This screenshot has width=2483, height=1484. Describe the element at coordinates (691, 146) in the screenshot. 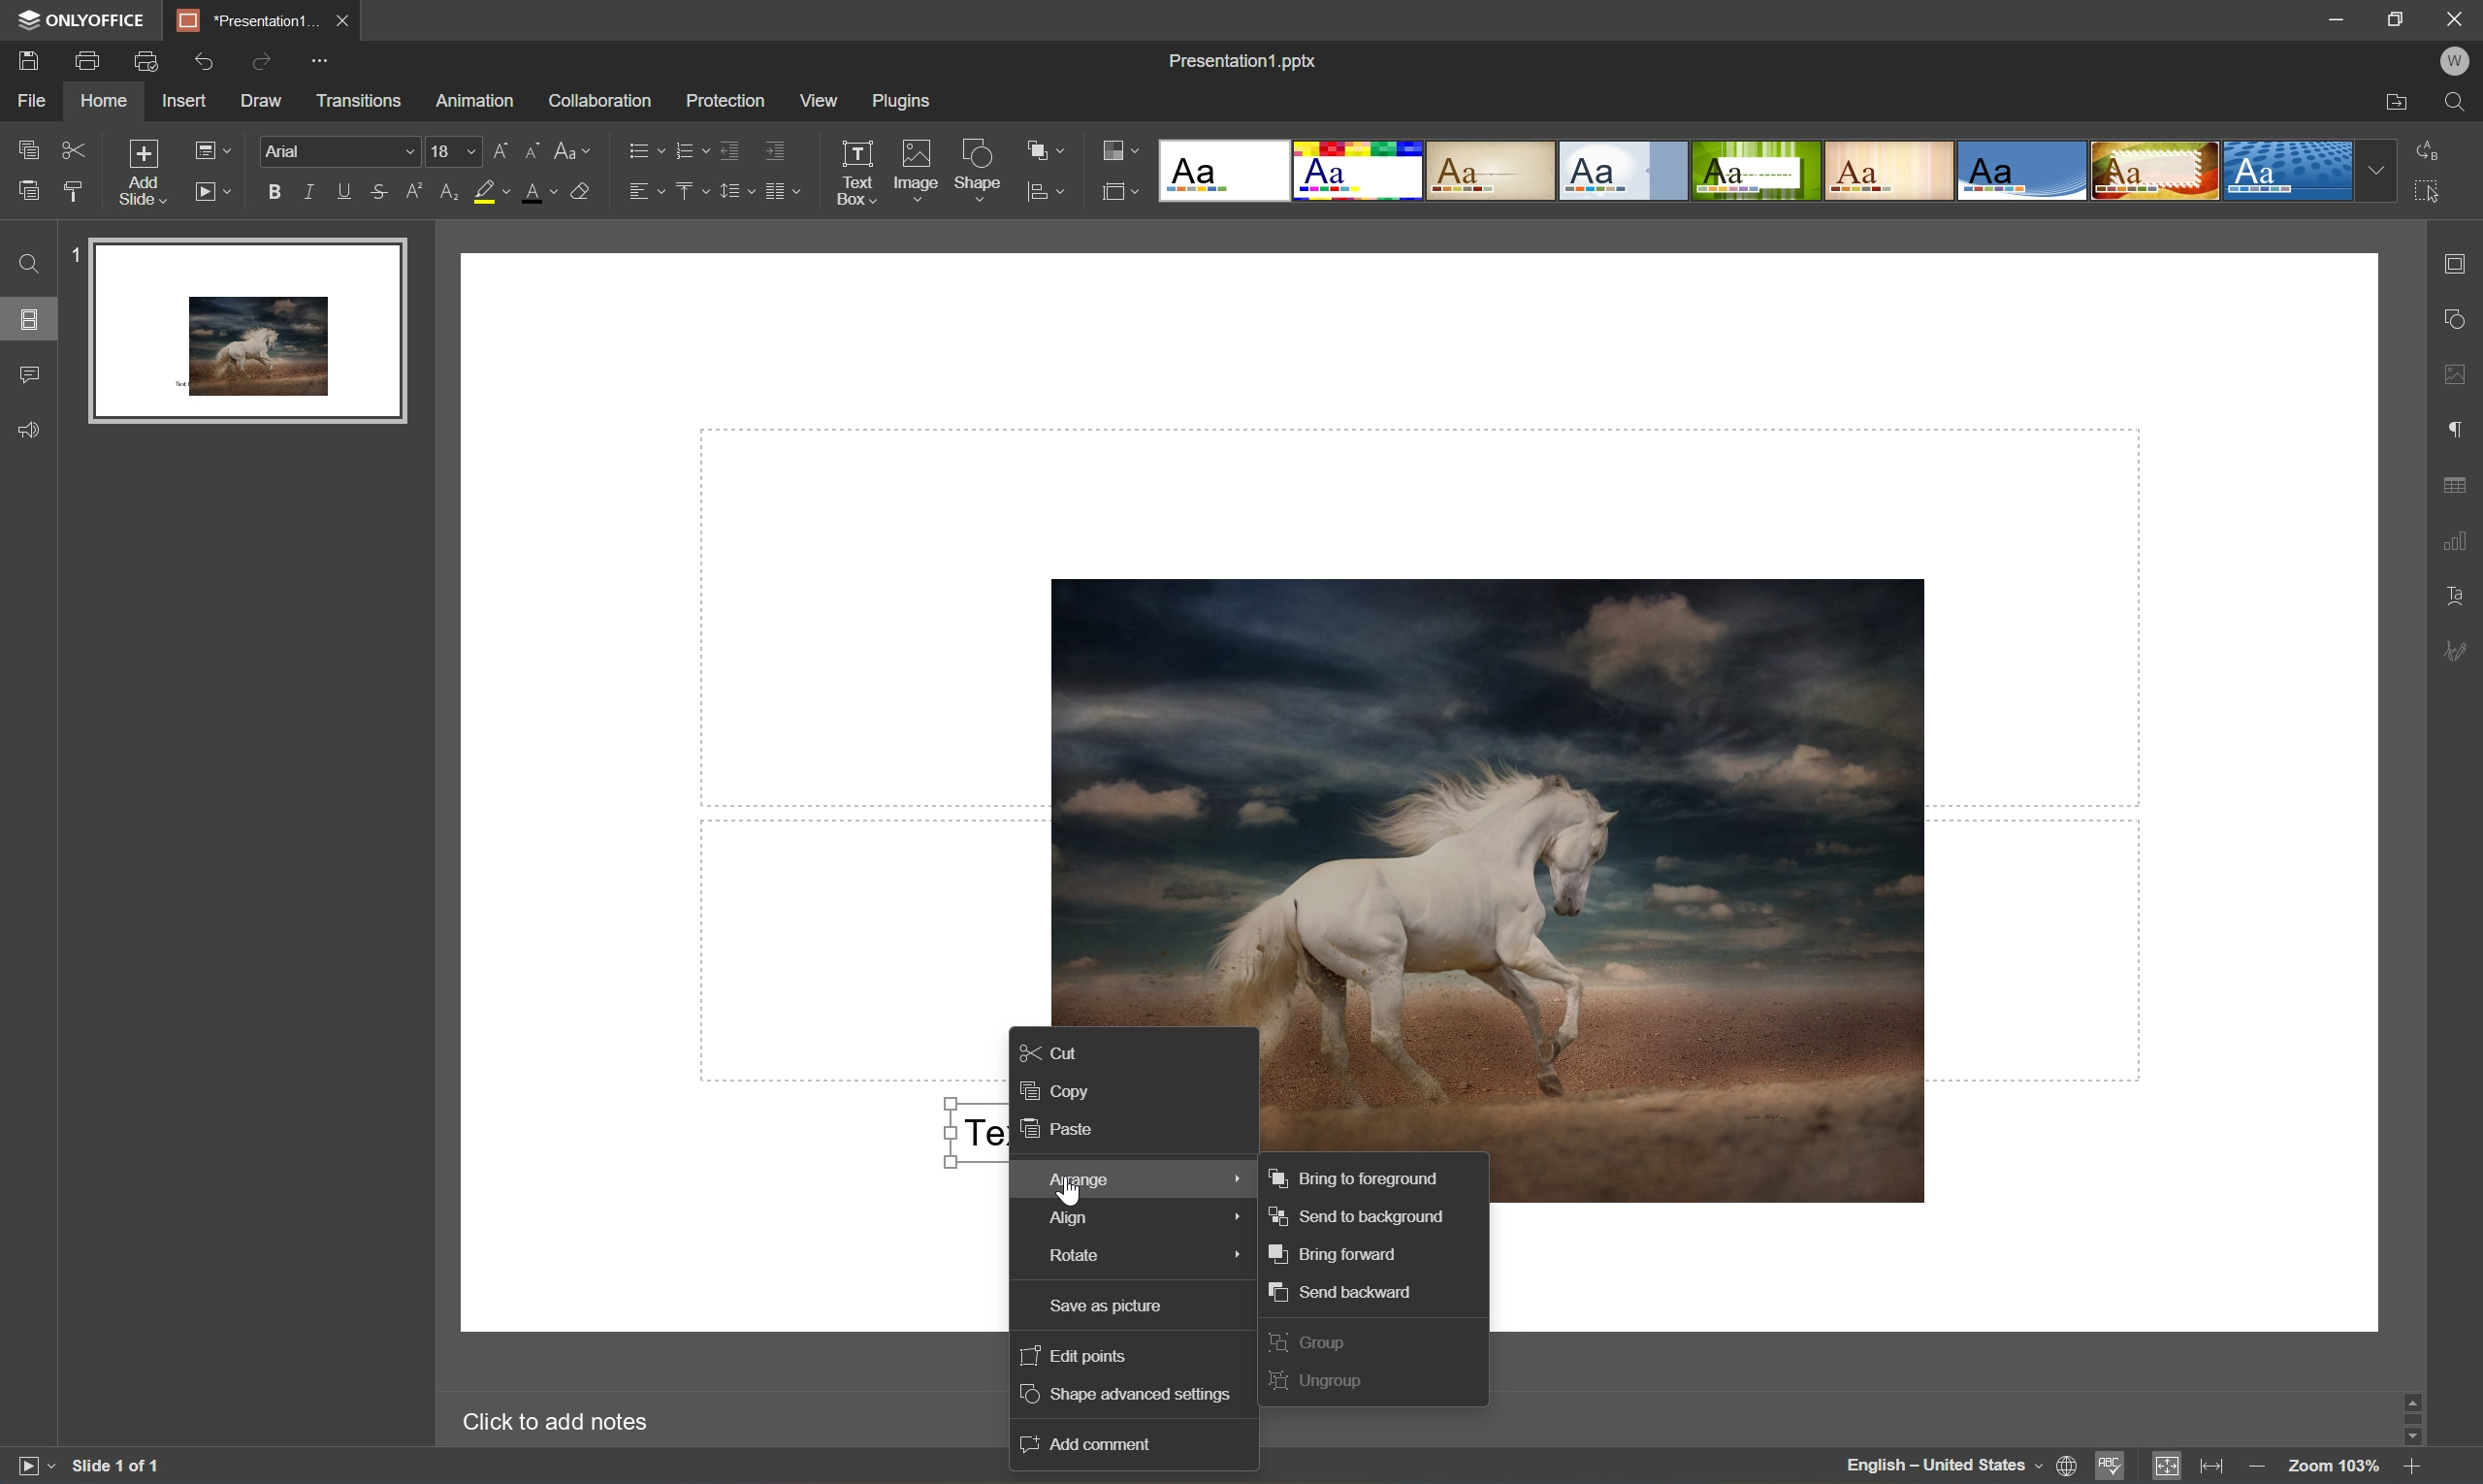

I see `Numbering` at that location.